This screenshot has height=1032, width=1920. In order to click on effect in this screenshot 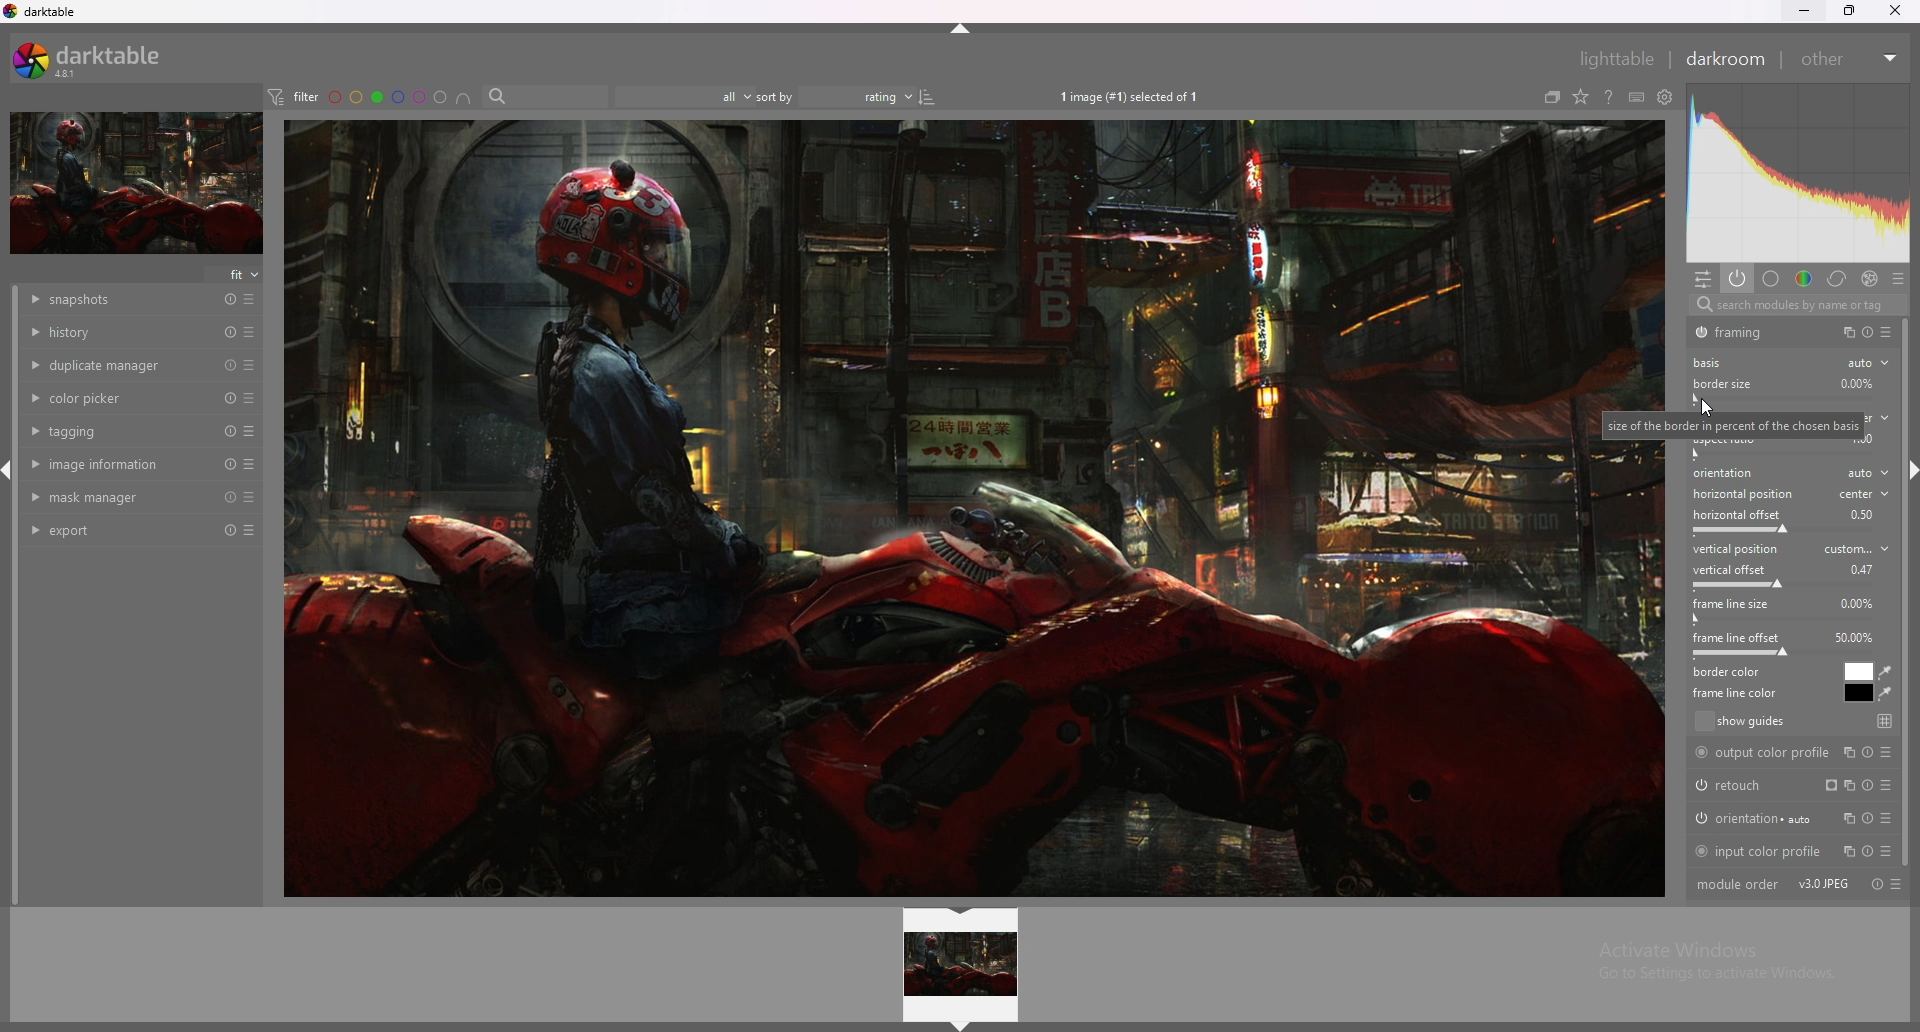, I will do `click(1867, 277)`.